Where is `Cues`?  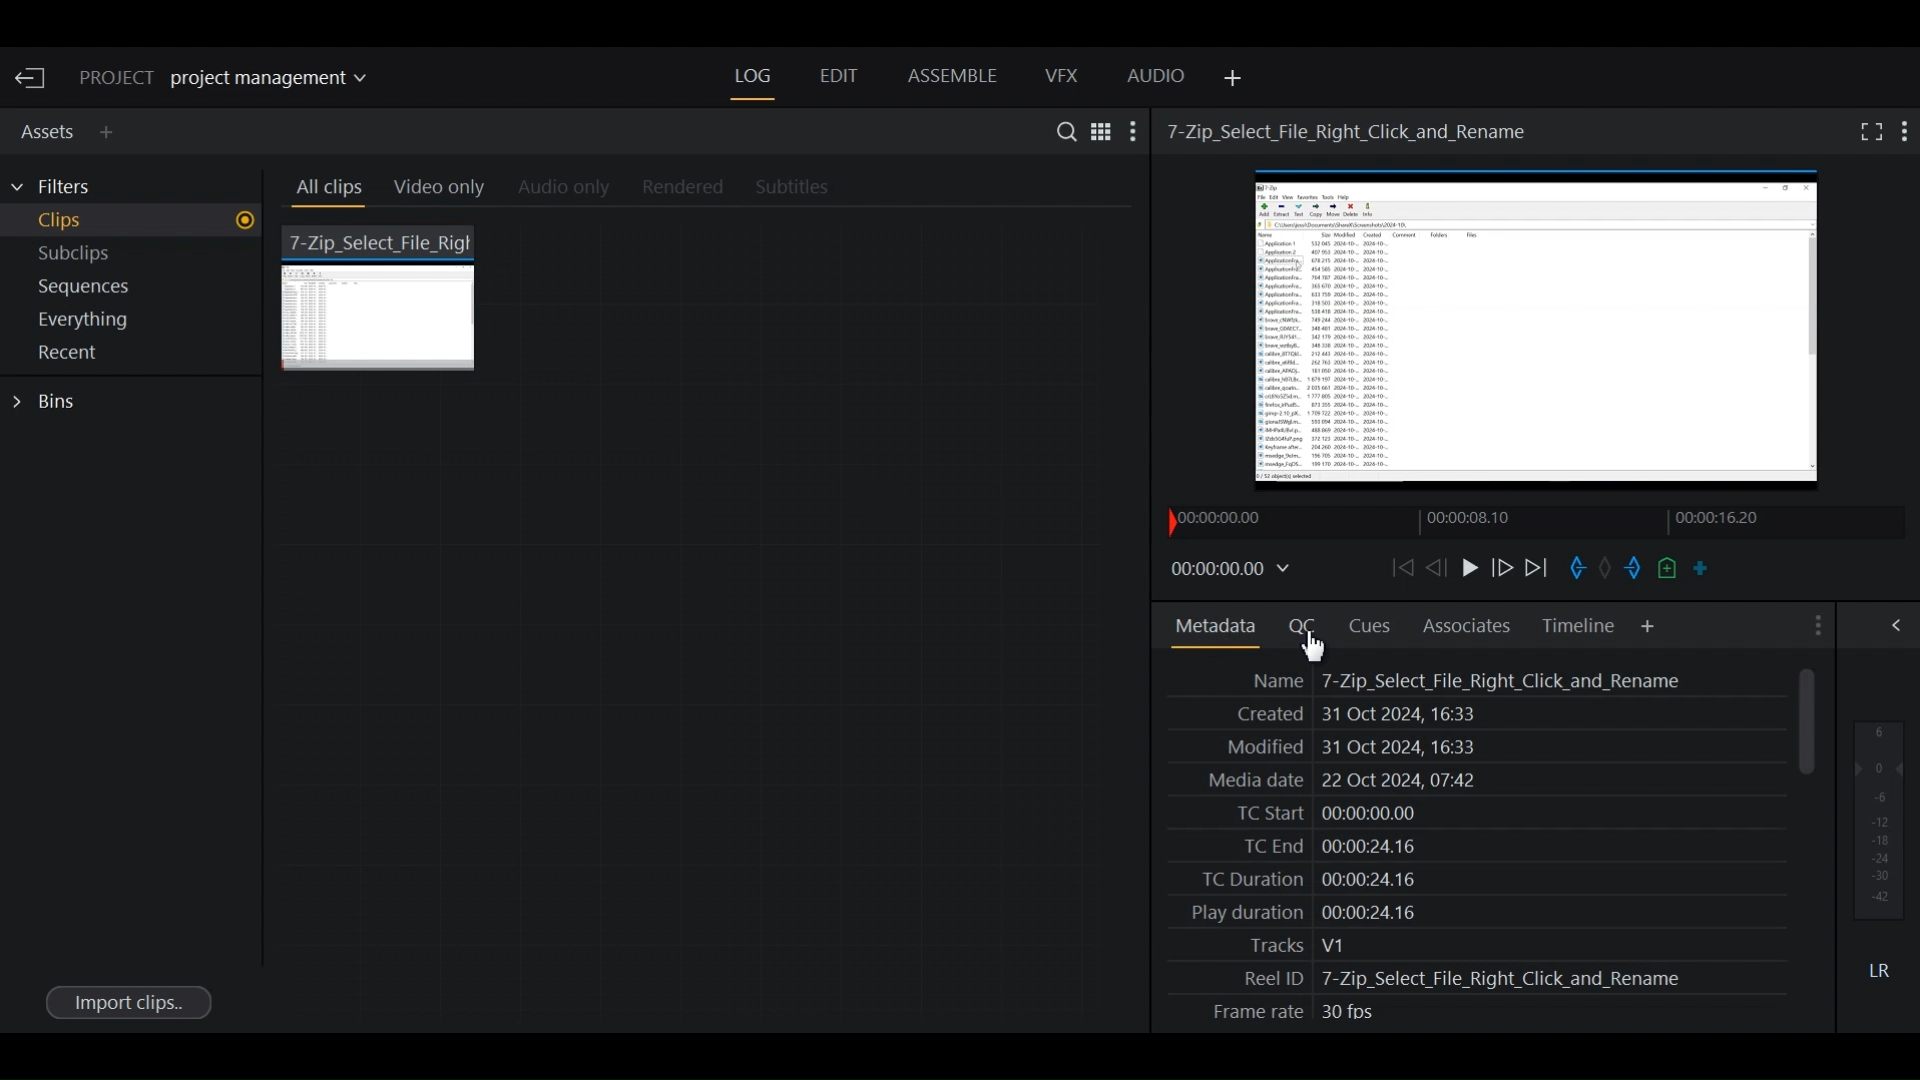 Cues is located at coordinates (1371, 627).